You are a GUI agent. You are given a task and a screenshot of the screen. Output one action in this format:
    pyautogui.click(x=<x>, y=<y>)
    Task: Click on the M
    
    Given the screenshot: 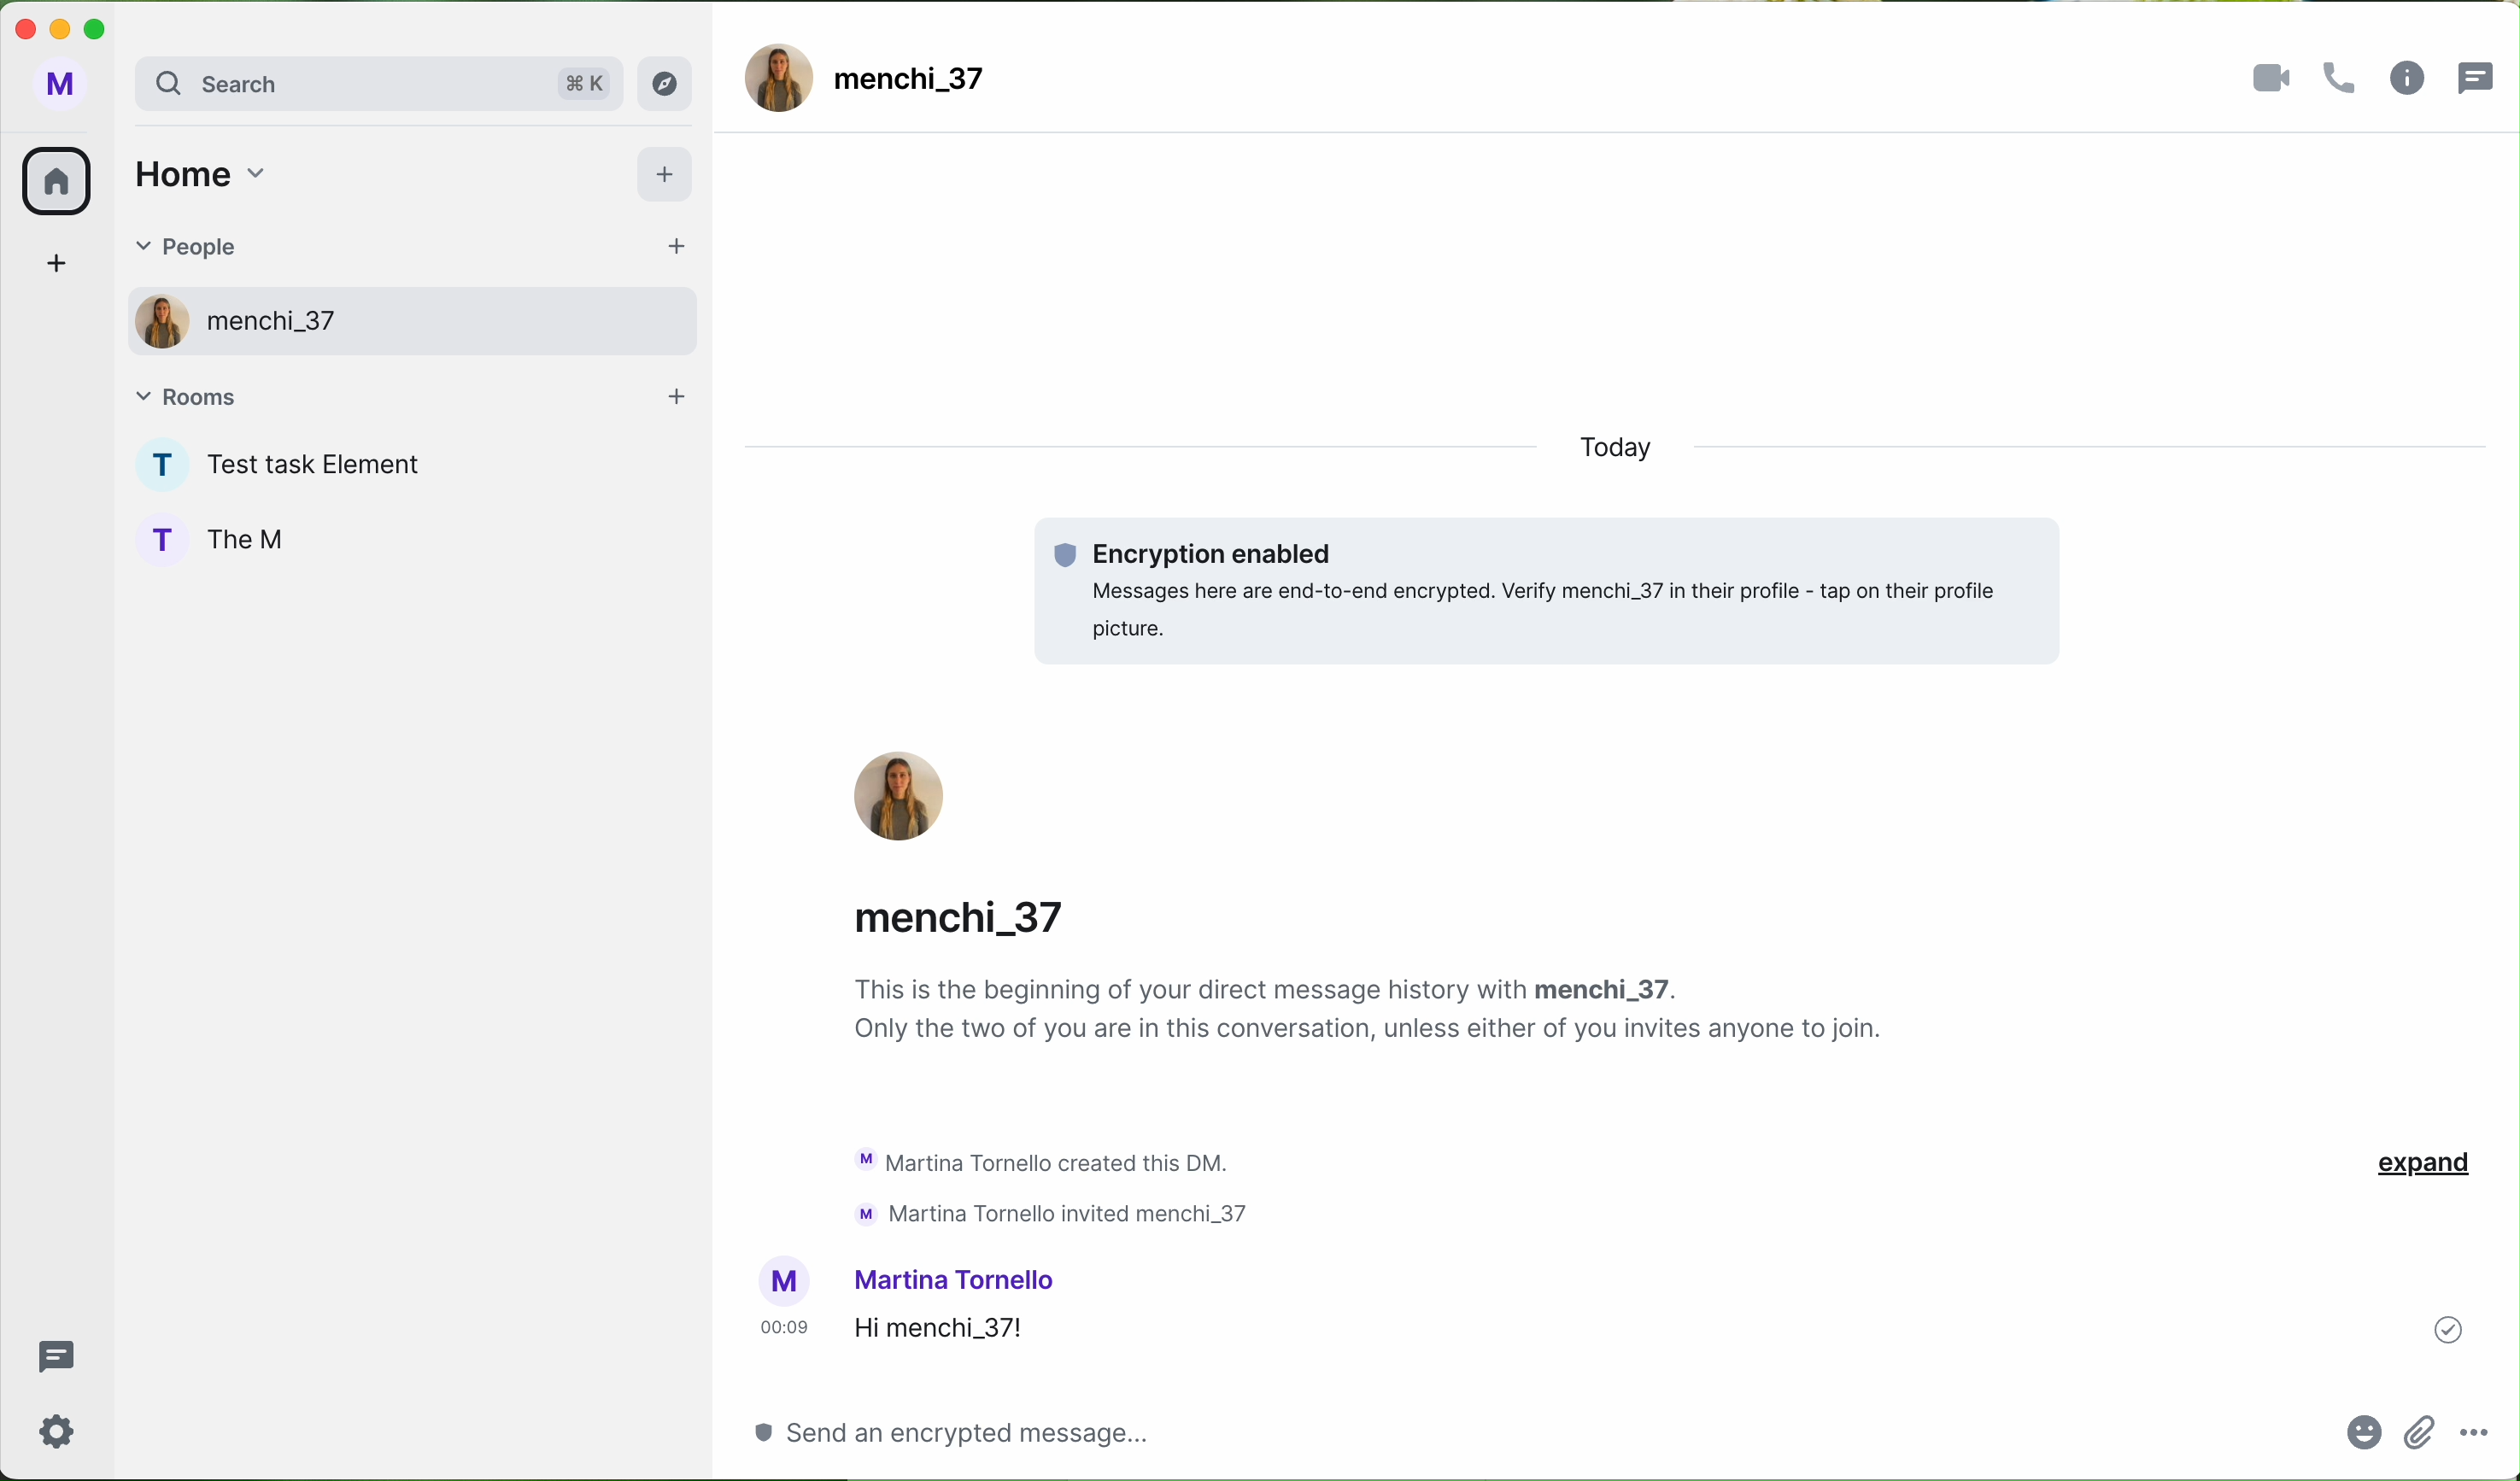 What is the action you would take?
    pyautogui.click(x=58, y=88)
    